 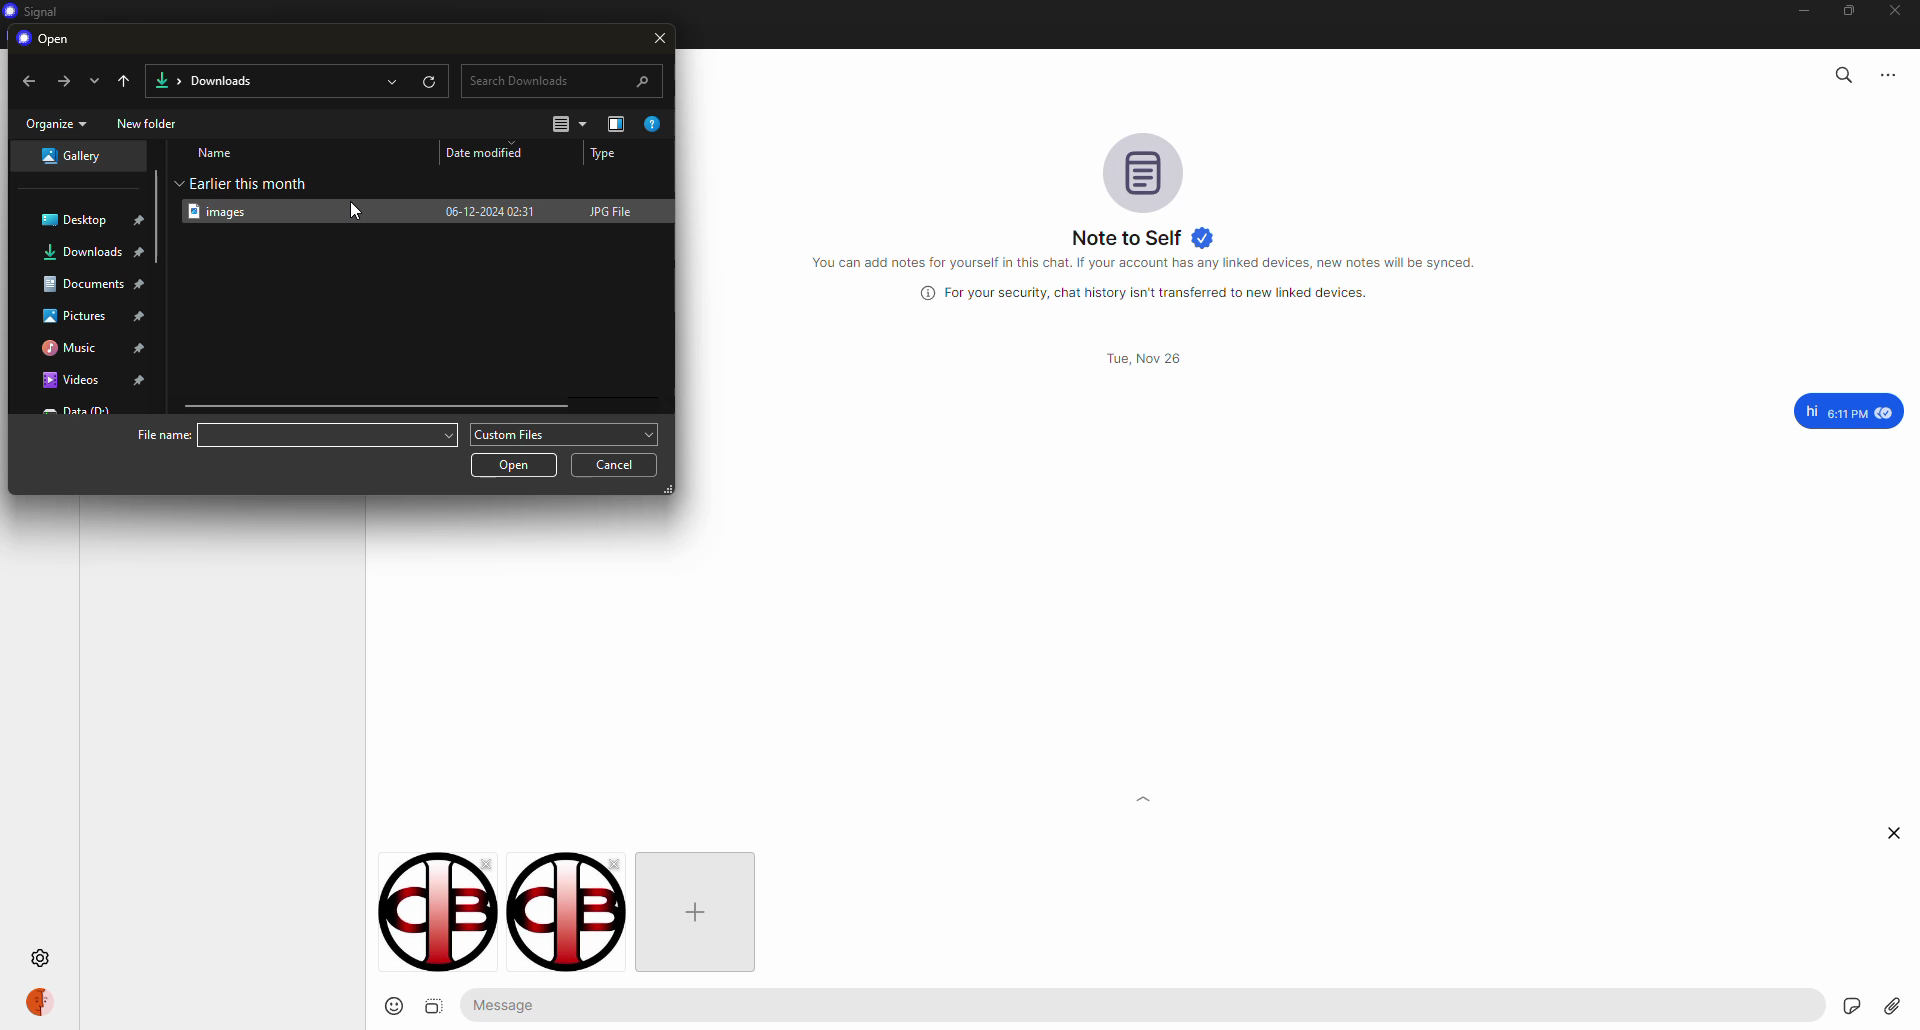 I want to click on message, so click(x=513, y=1004).